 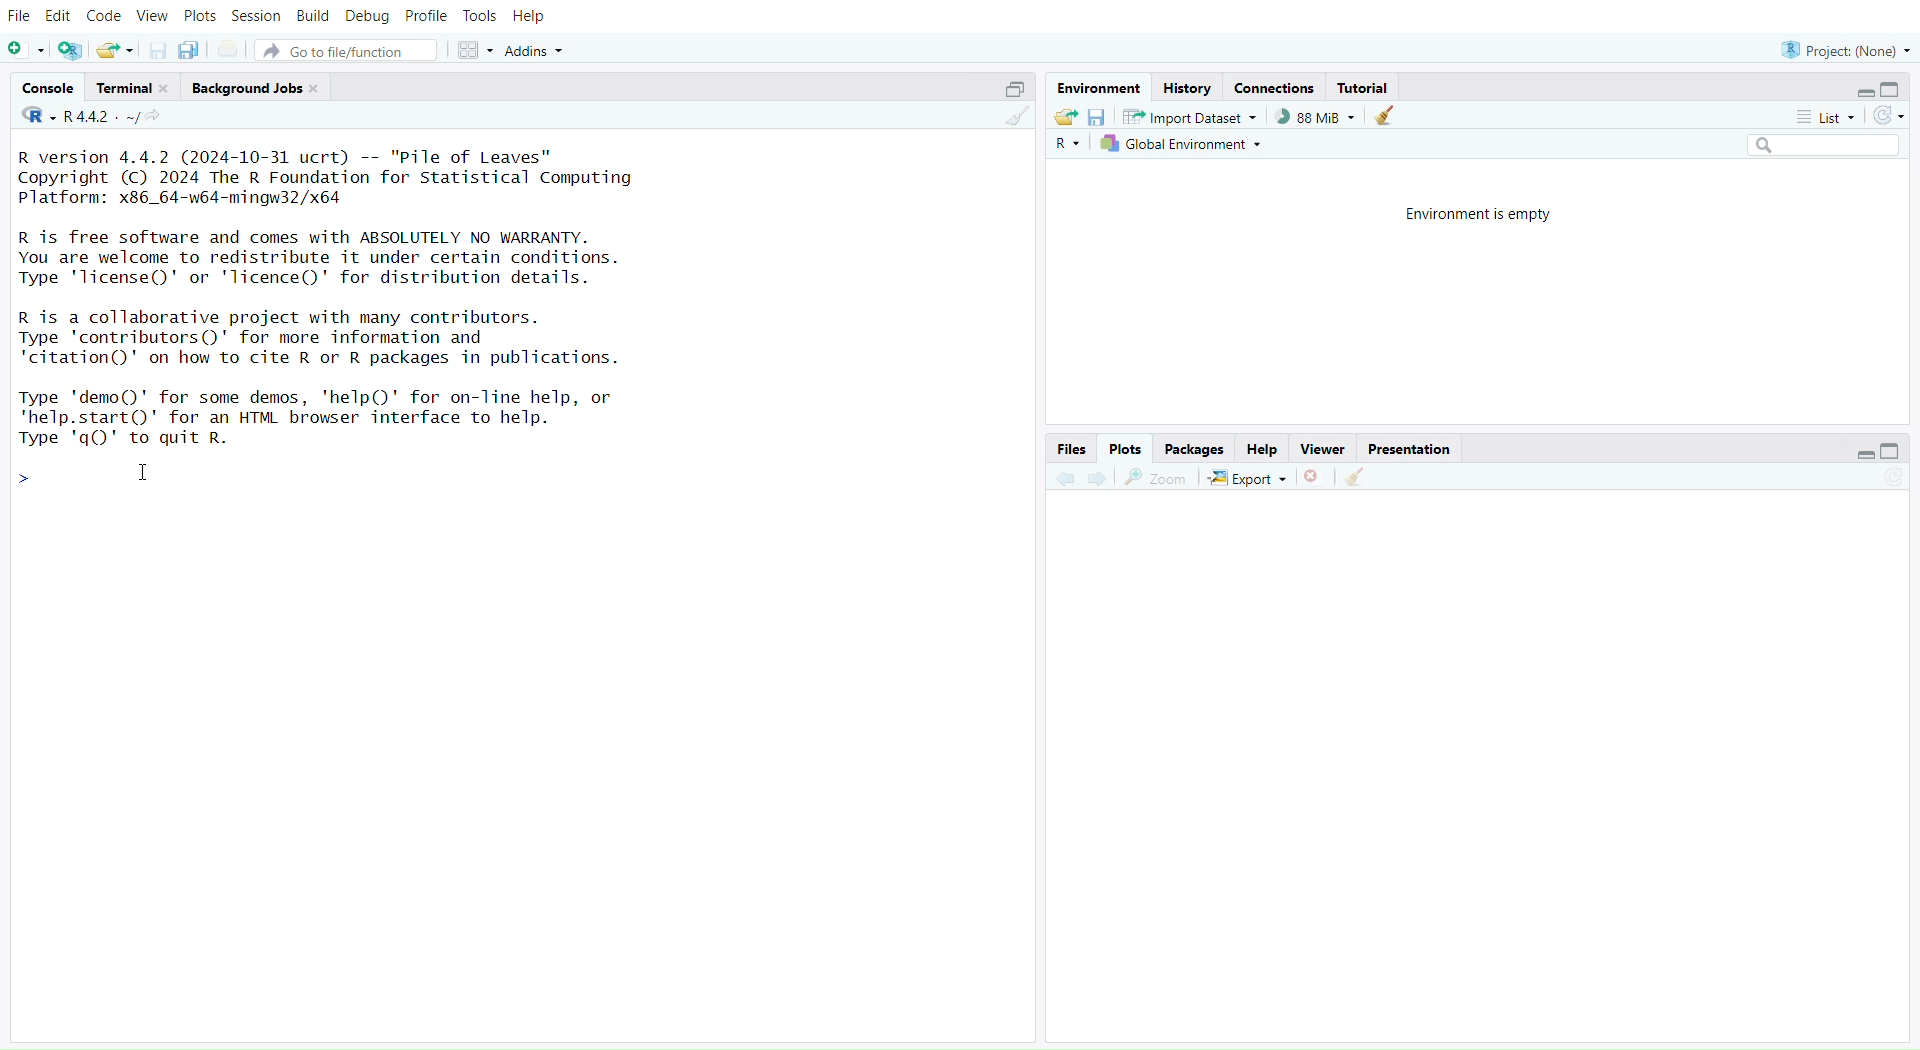 I want to click on code, so click(x=104, y=16).